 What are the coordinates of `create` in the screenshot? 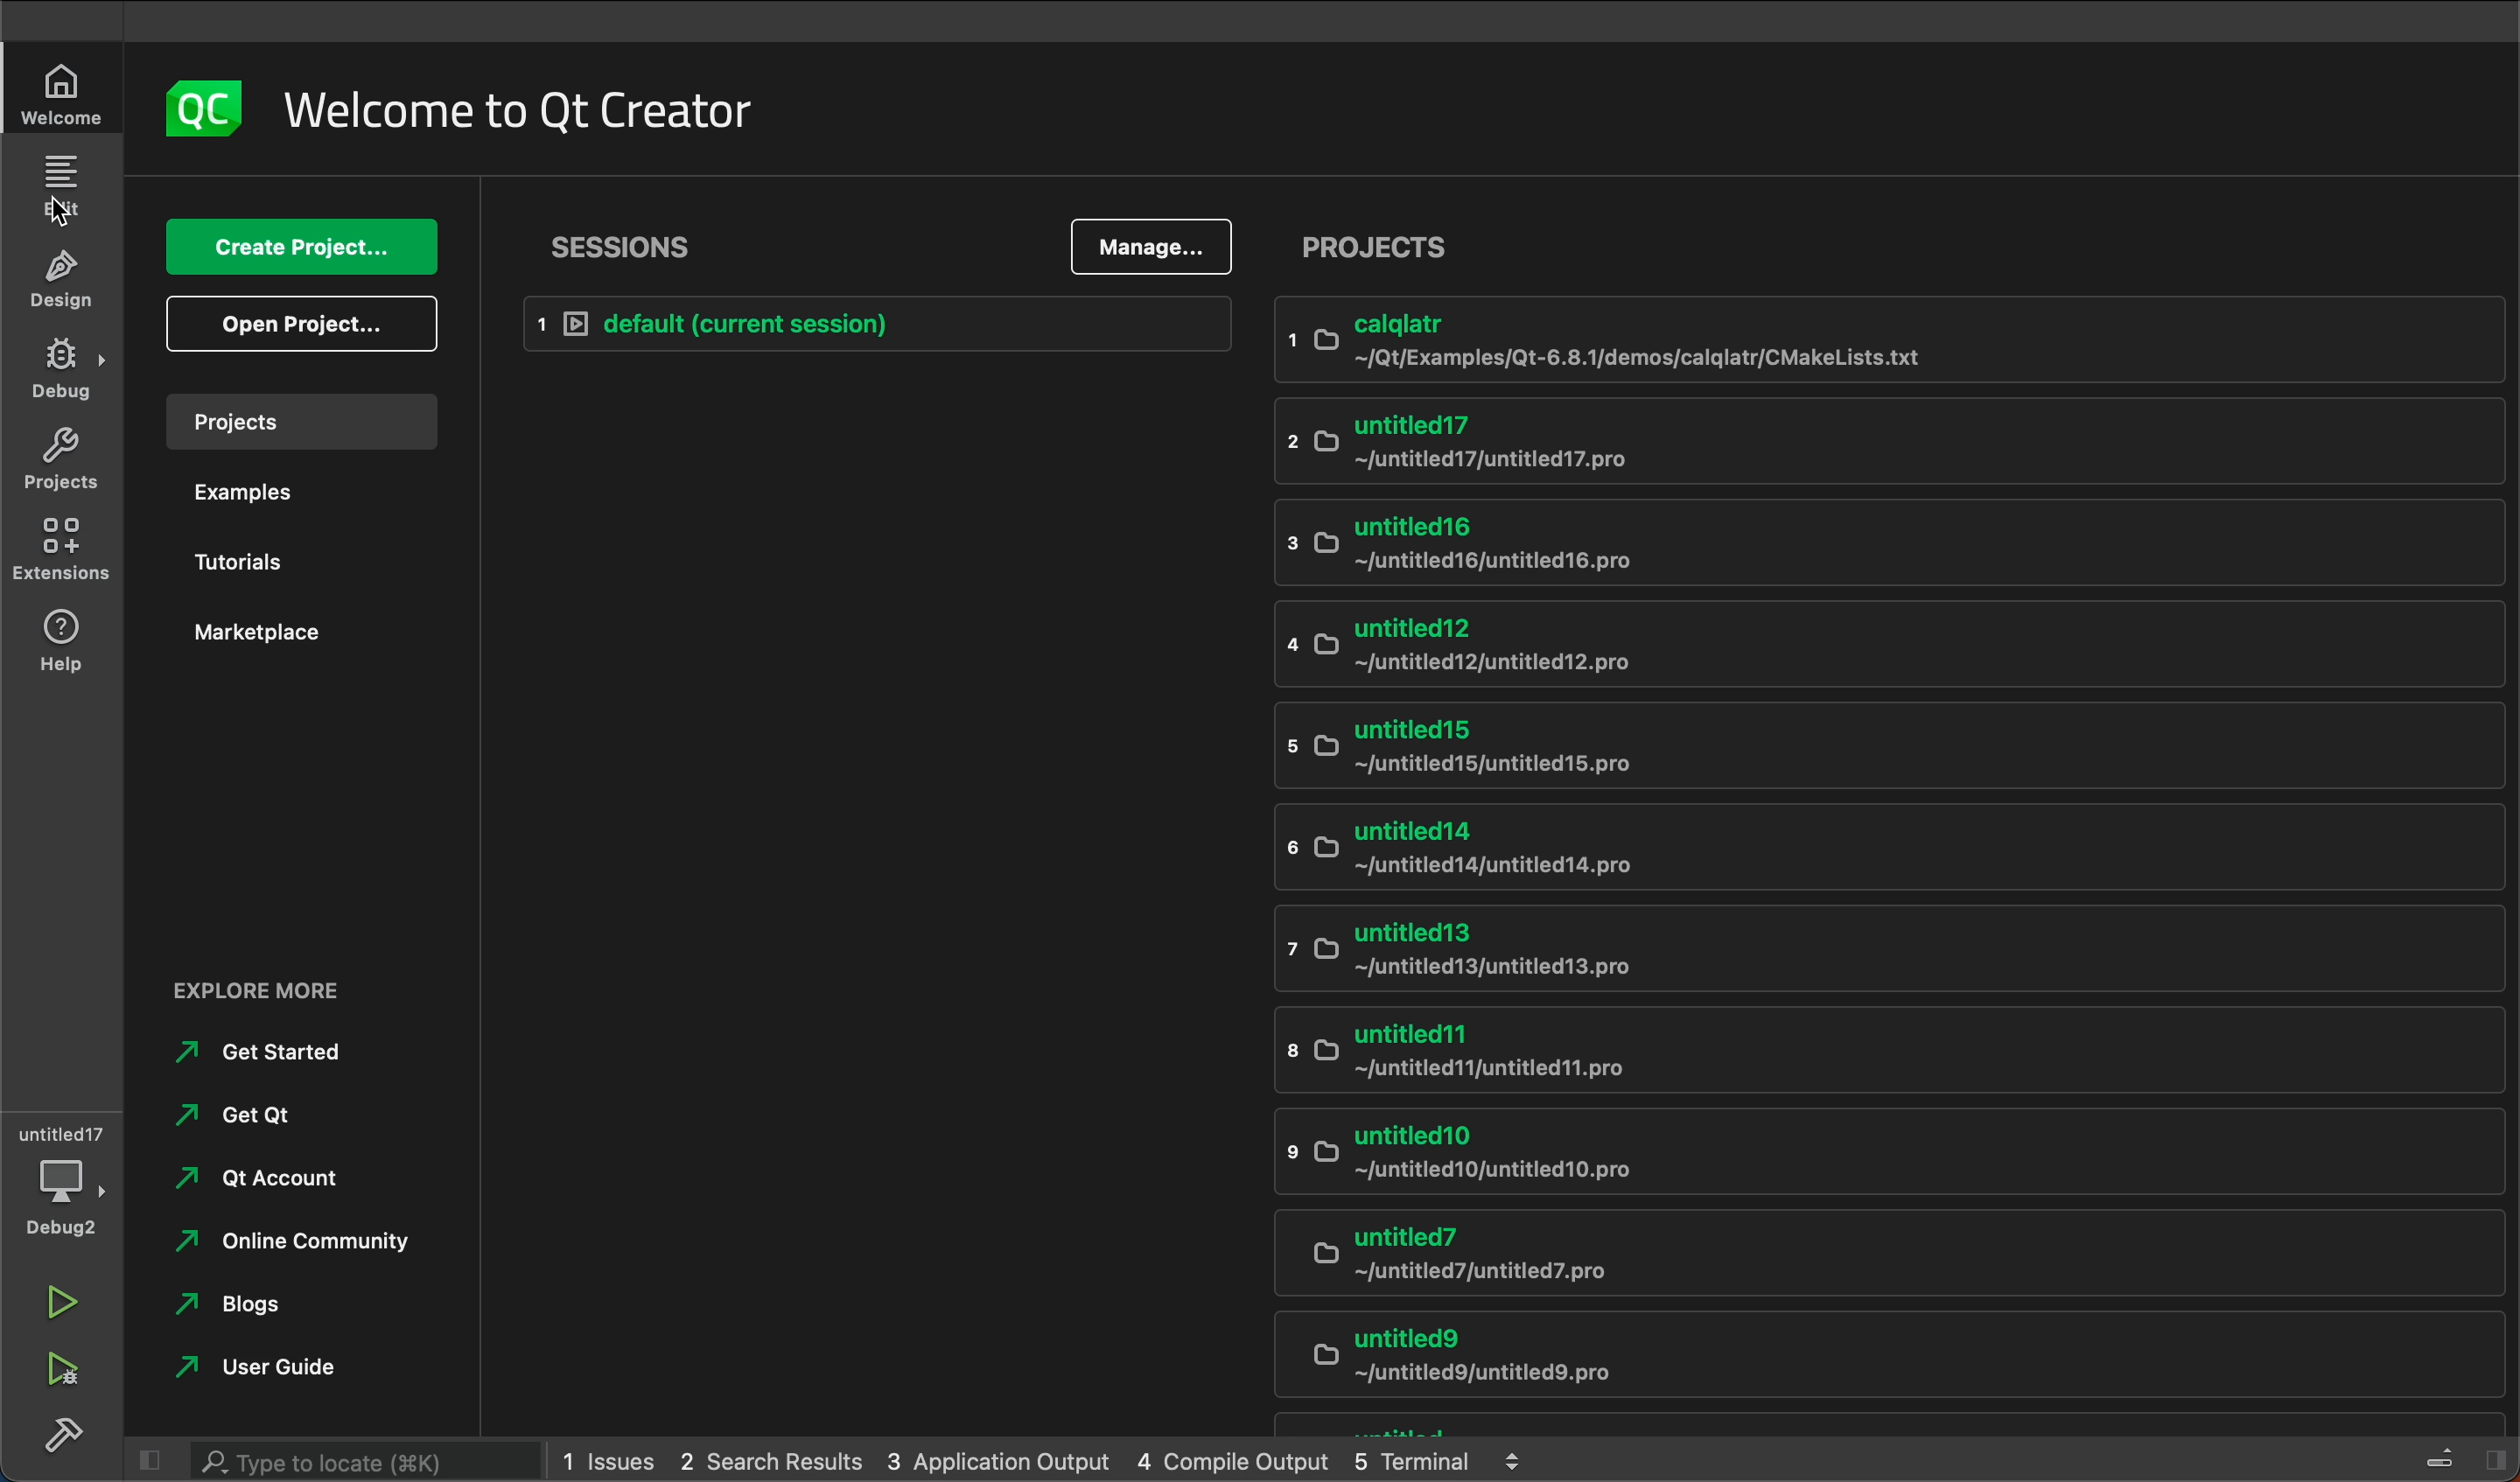 It's located at (305, 248).